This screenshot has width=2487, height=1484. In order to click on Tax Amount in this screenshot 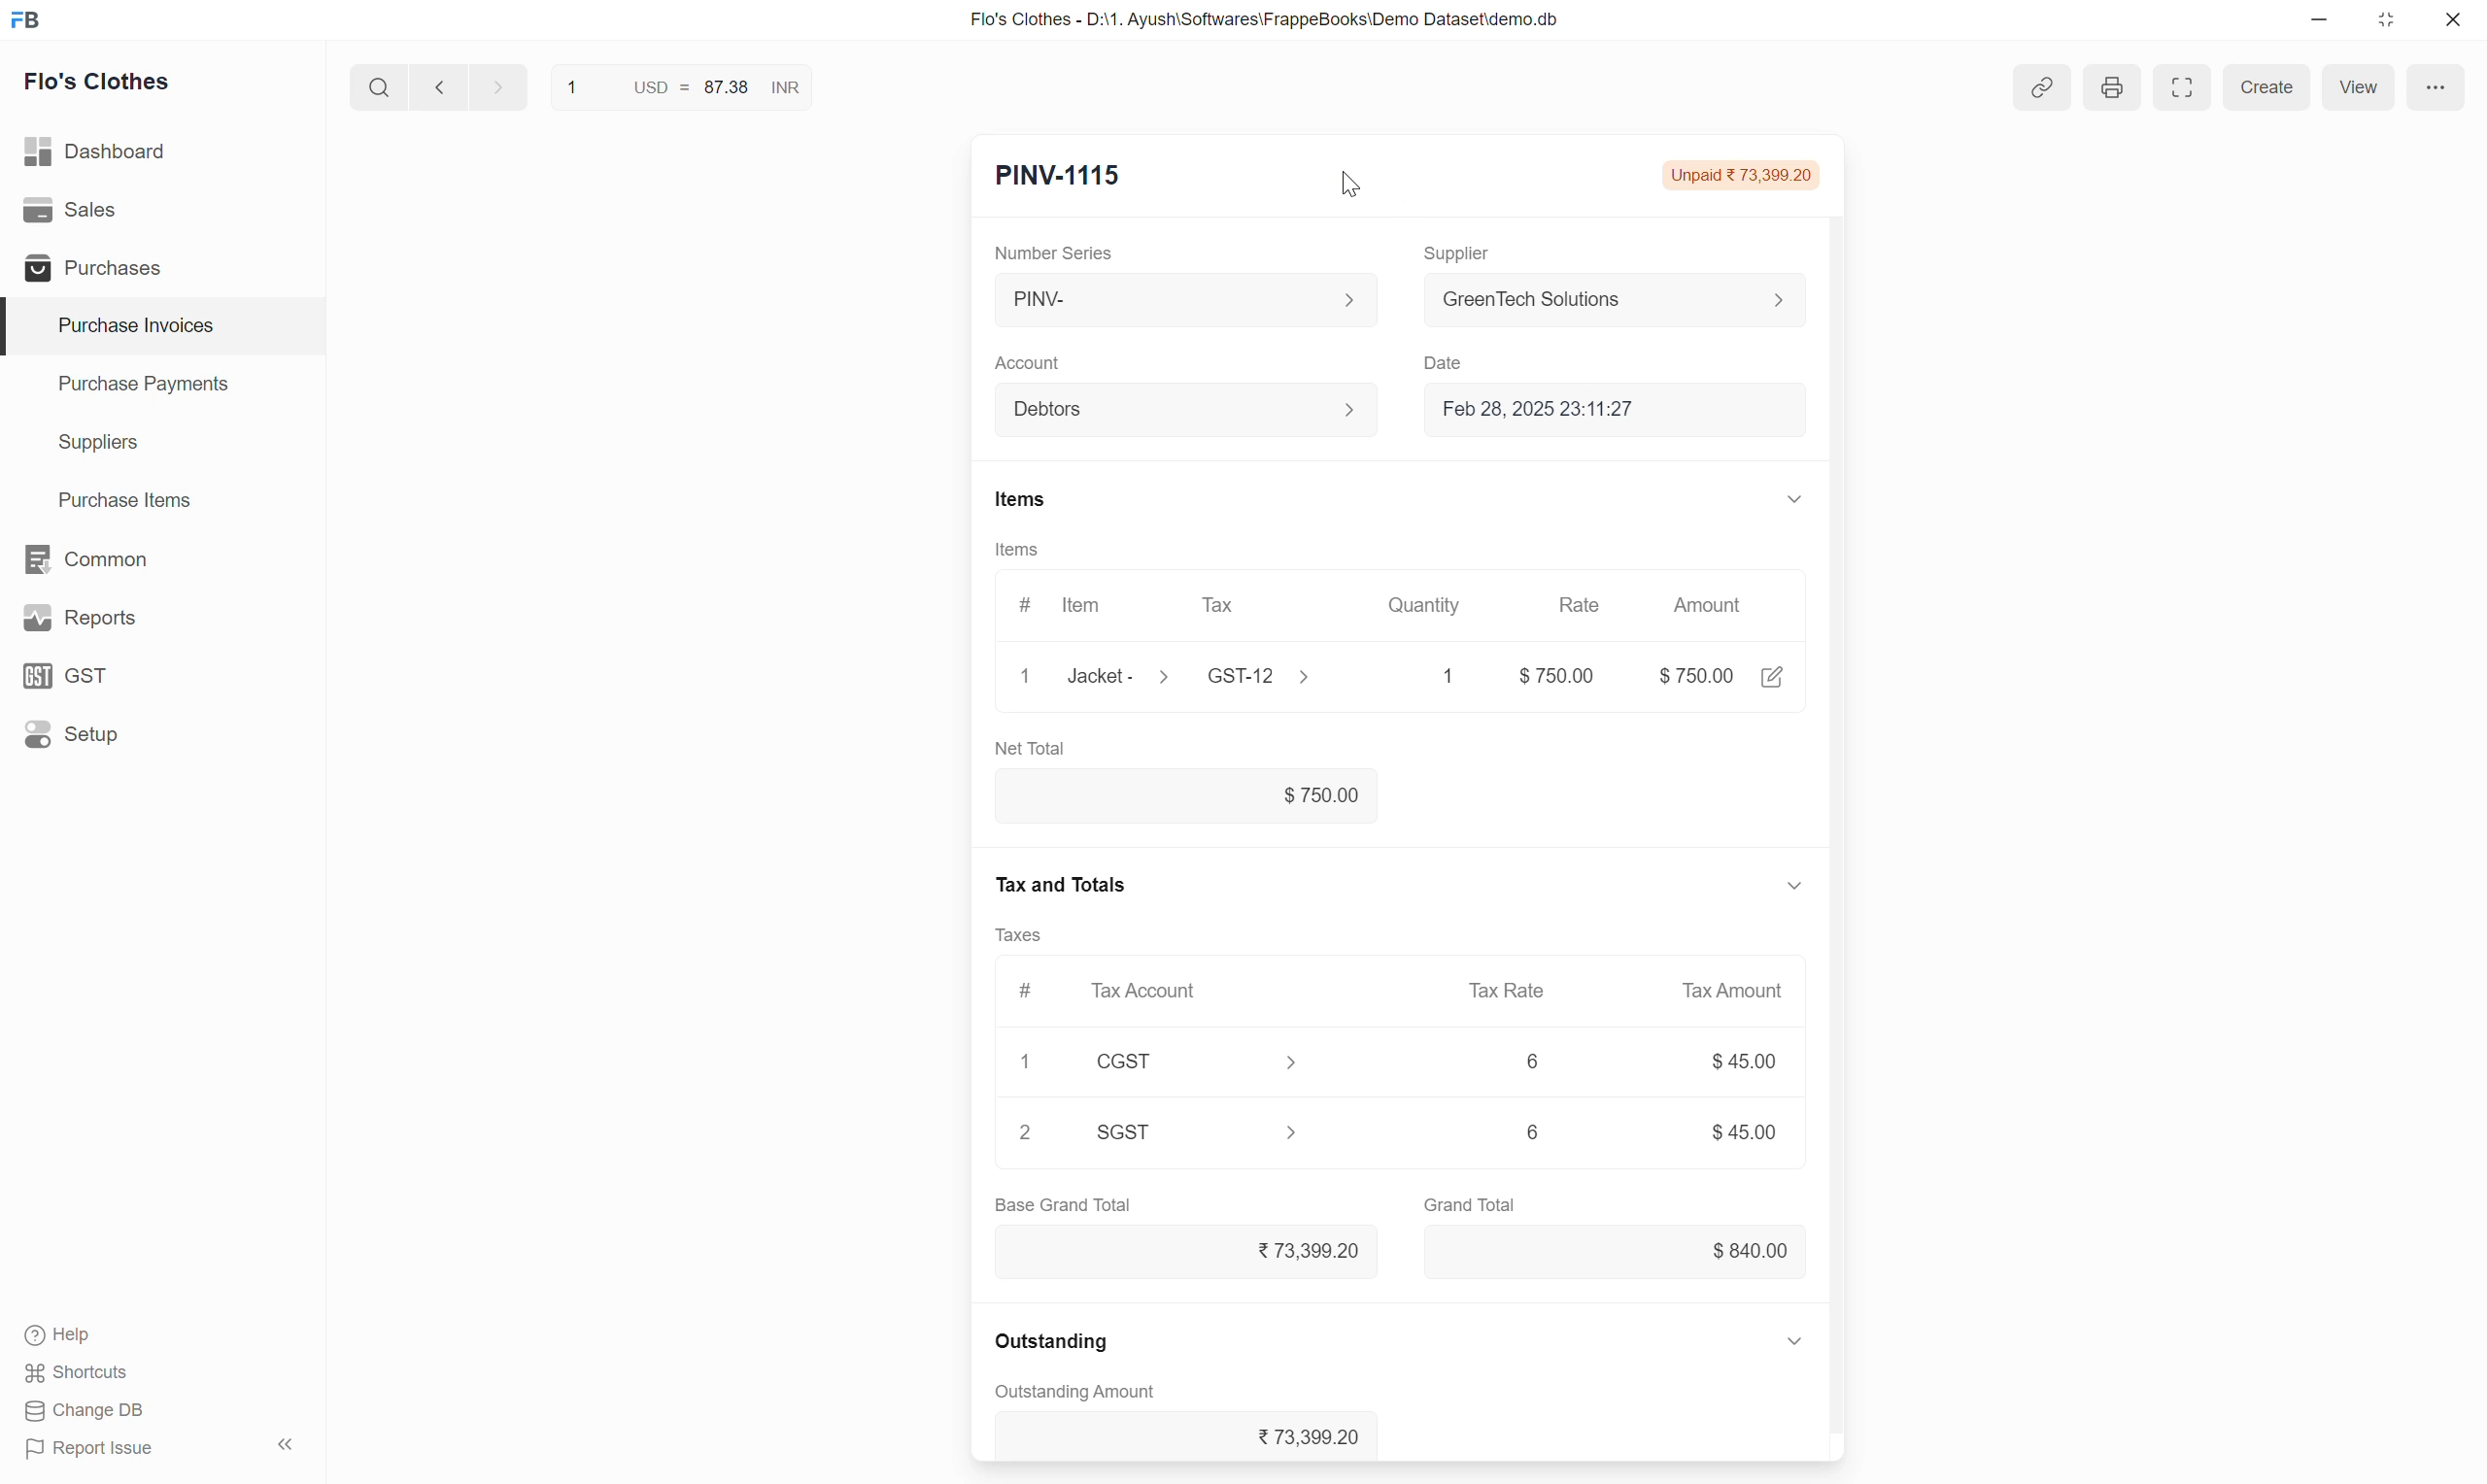, I will do `click(1733, 990)`.